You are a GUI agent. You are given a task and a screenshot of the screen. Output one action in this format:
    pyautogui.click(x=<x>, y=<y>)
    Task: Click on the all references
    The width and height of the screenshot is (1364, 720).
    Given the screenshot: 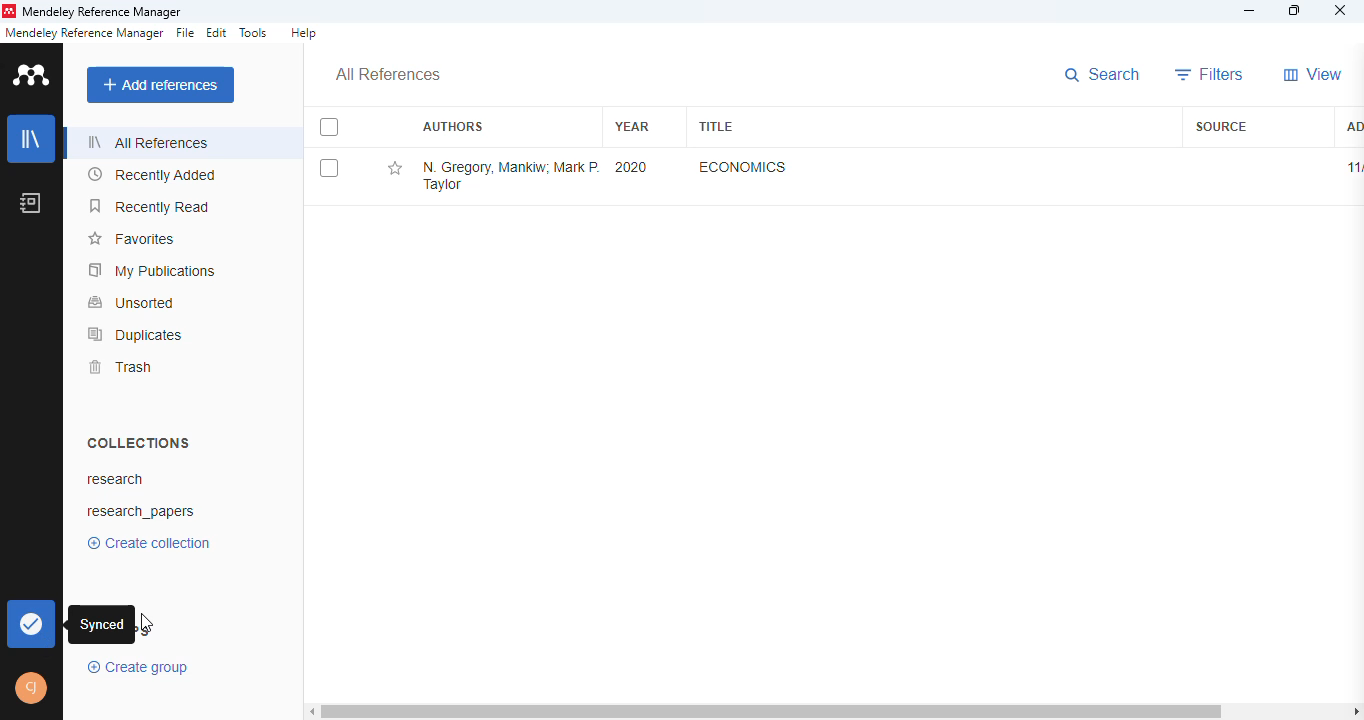 What is the action you would take?
    pyautogui.click(x=389, y=74)
    